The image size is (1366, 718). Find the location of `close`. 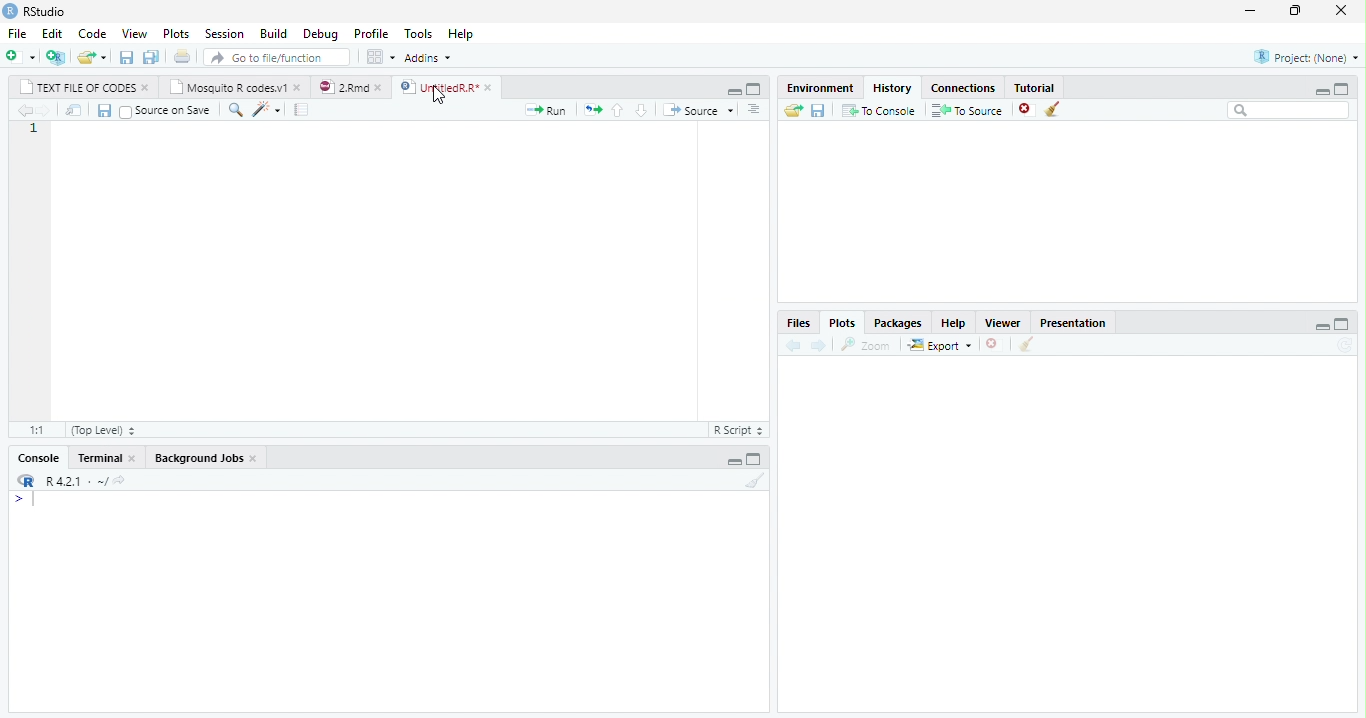

close is located at coordinates (146, 89).